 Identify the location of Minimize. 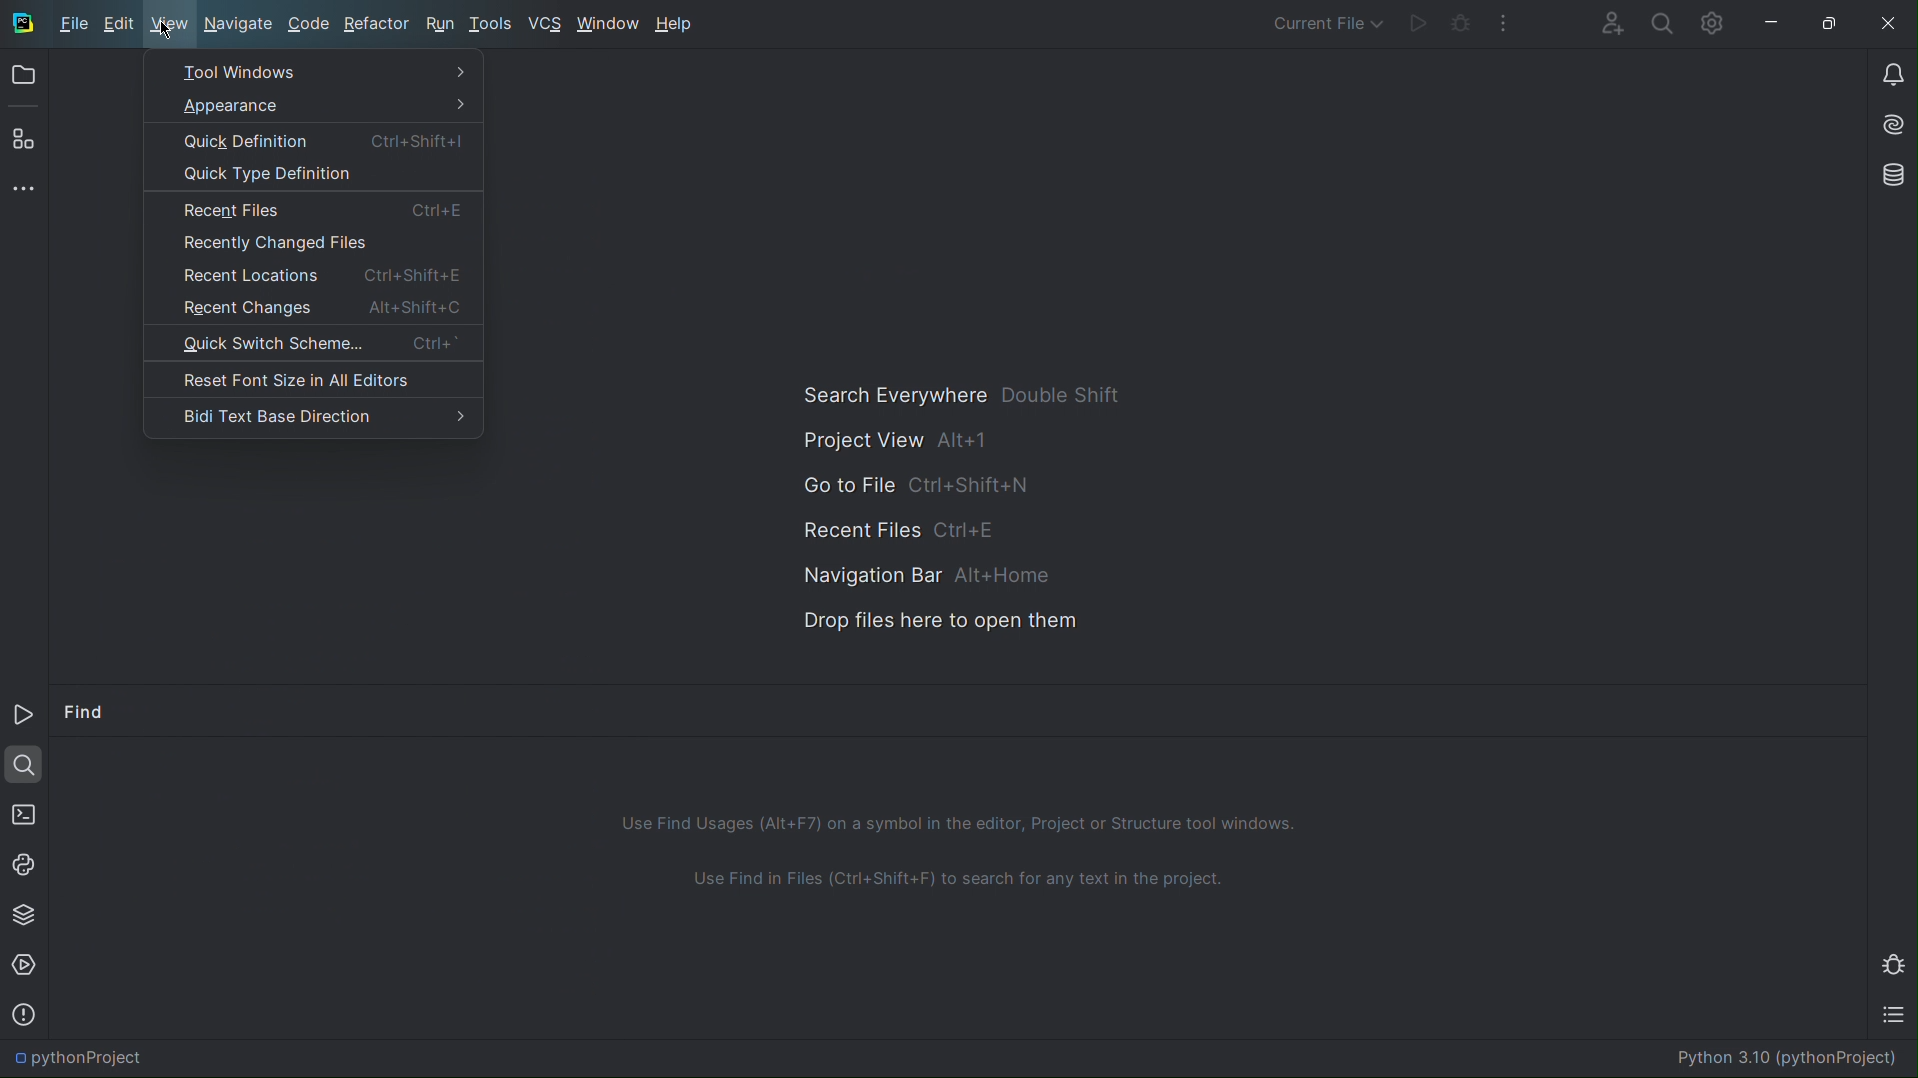
(1843, 708).